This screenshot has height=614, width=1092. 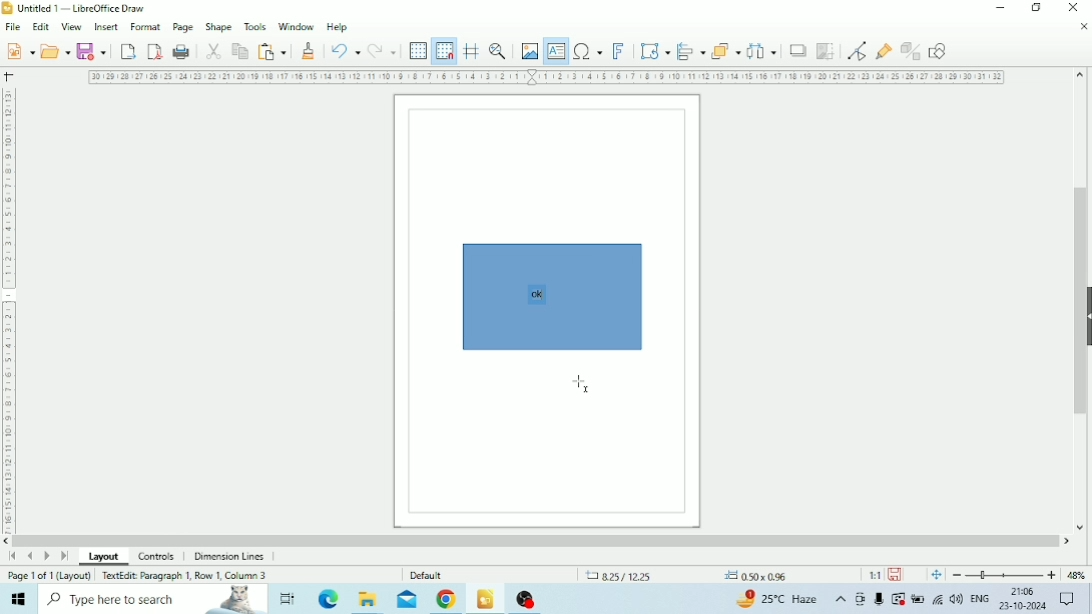 What do you see at coordinates (936, 575) in the screenshot?
I see `Fit page to current window` at bounding box center [936, 575].